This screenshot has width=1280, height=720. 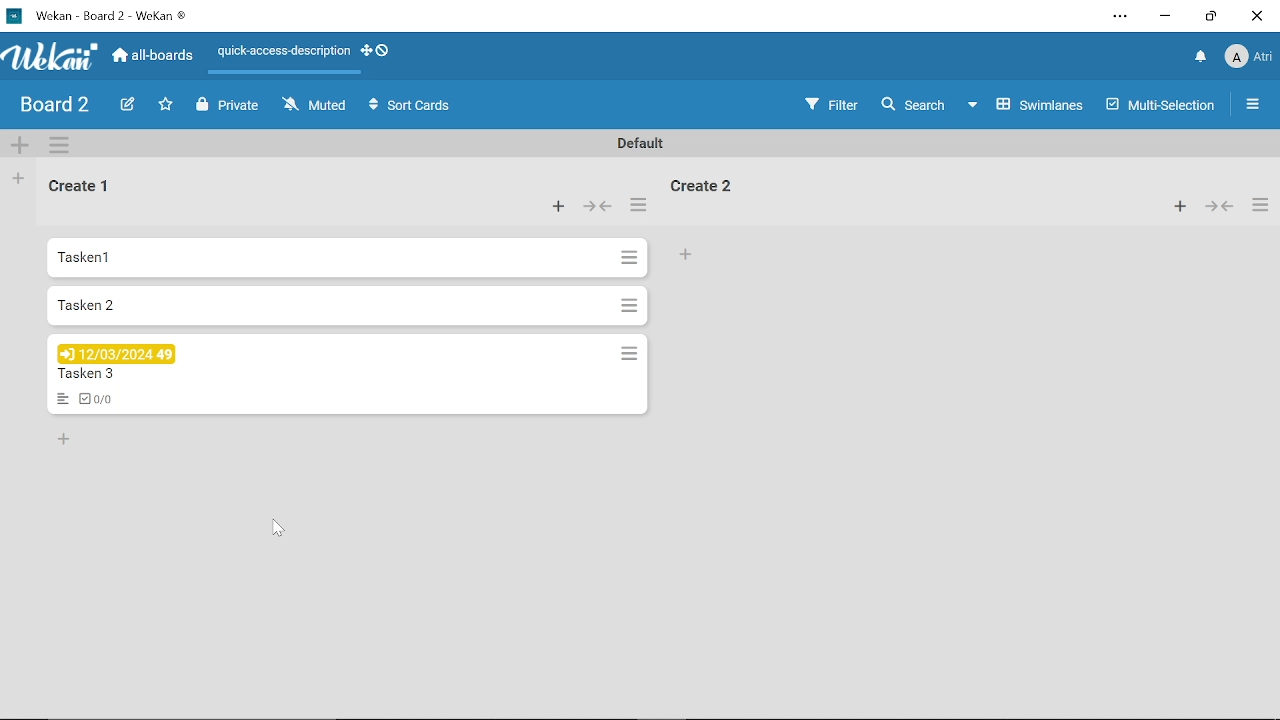 I want to click on Multi-selections, so click(x=1155, y=105).